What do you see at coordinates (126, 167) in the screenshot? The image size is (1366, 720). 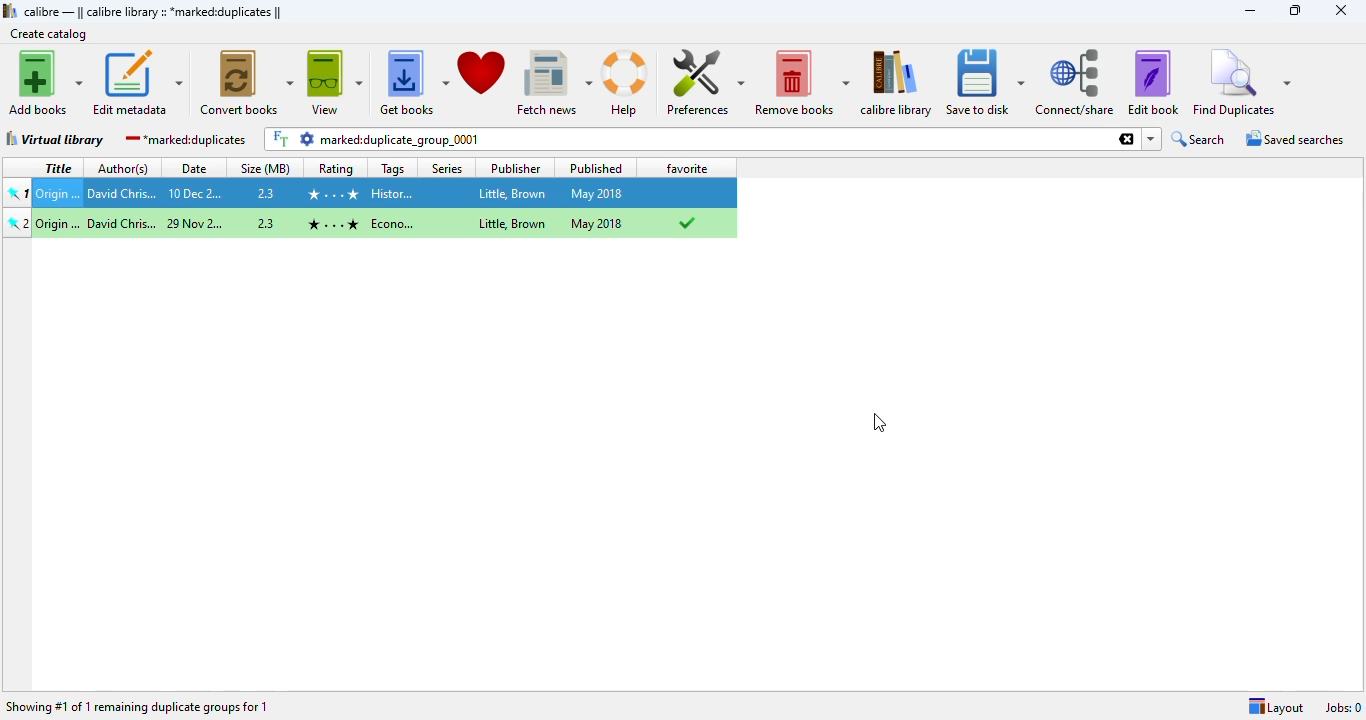 I see `author(s)` at bounding box center [126, 167].